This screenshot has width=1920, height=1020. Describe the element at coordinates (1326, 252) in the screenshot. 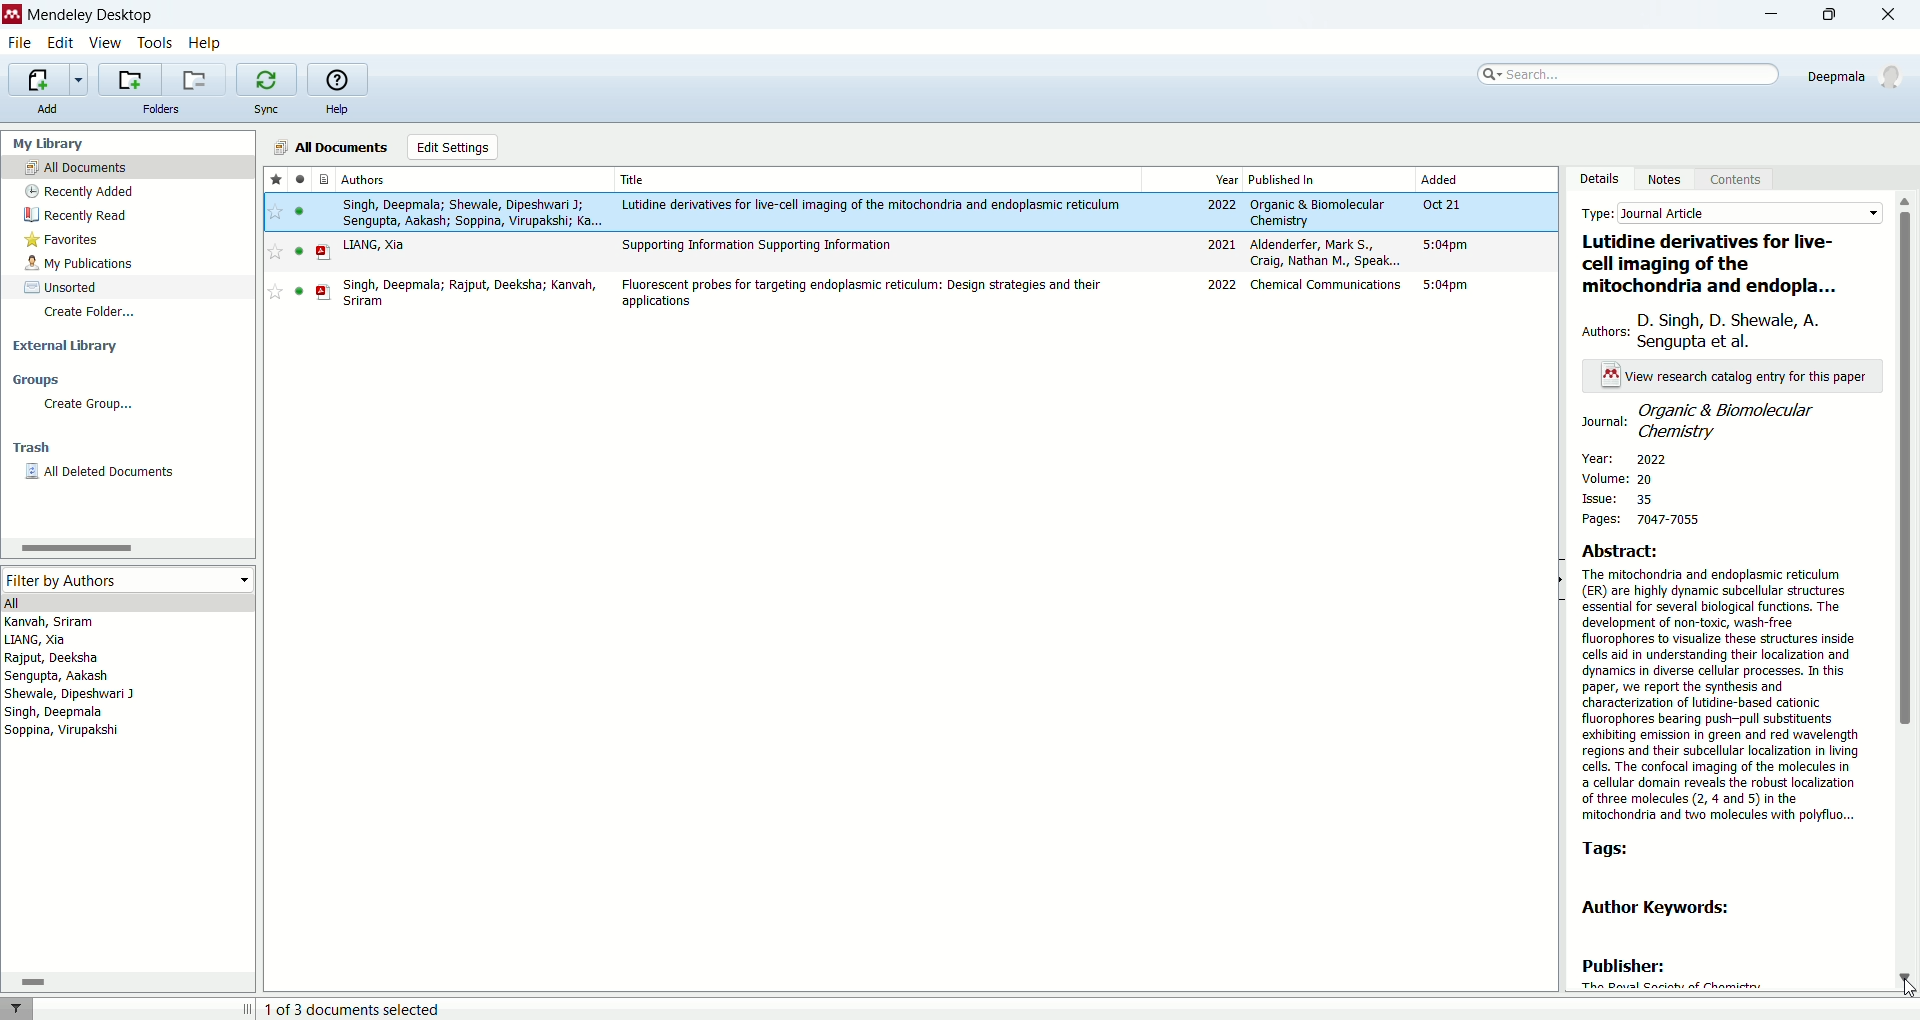

I see `aldenderfer, Mark S., Craig Nathan M., Speak...` at that location.